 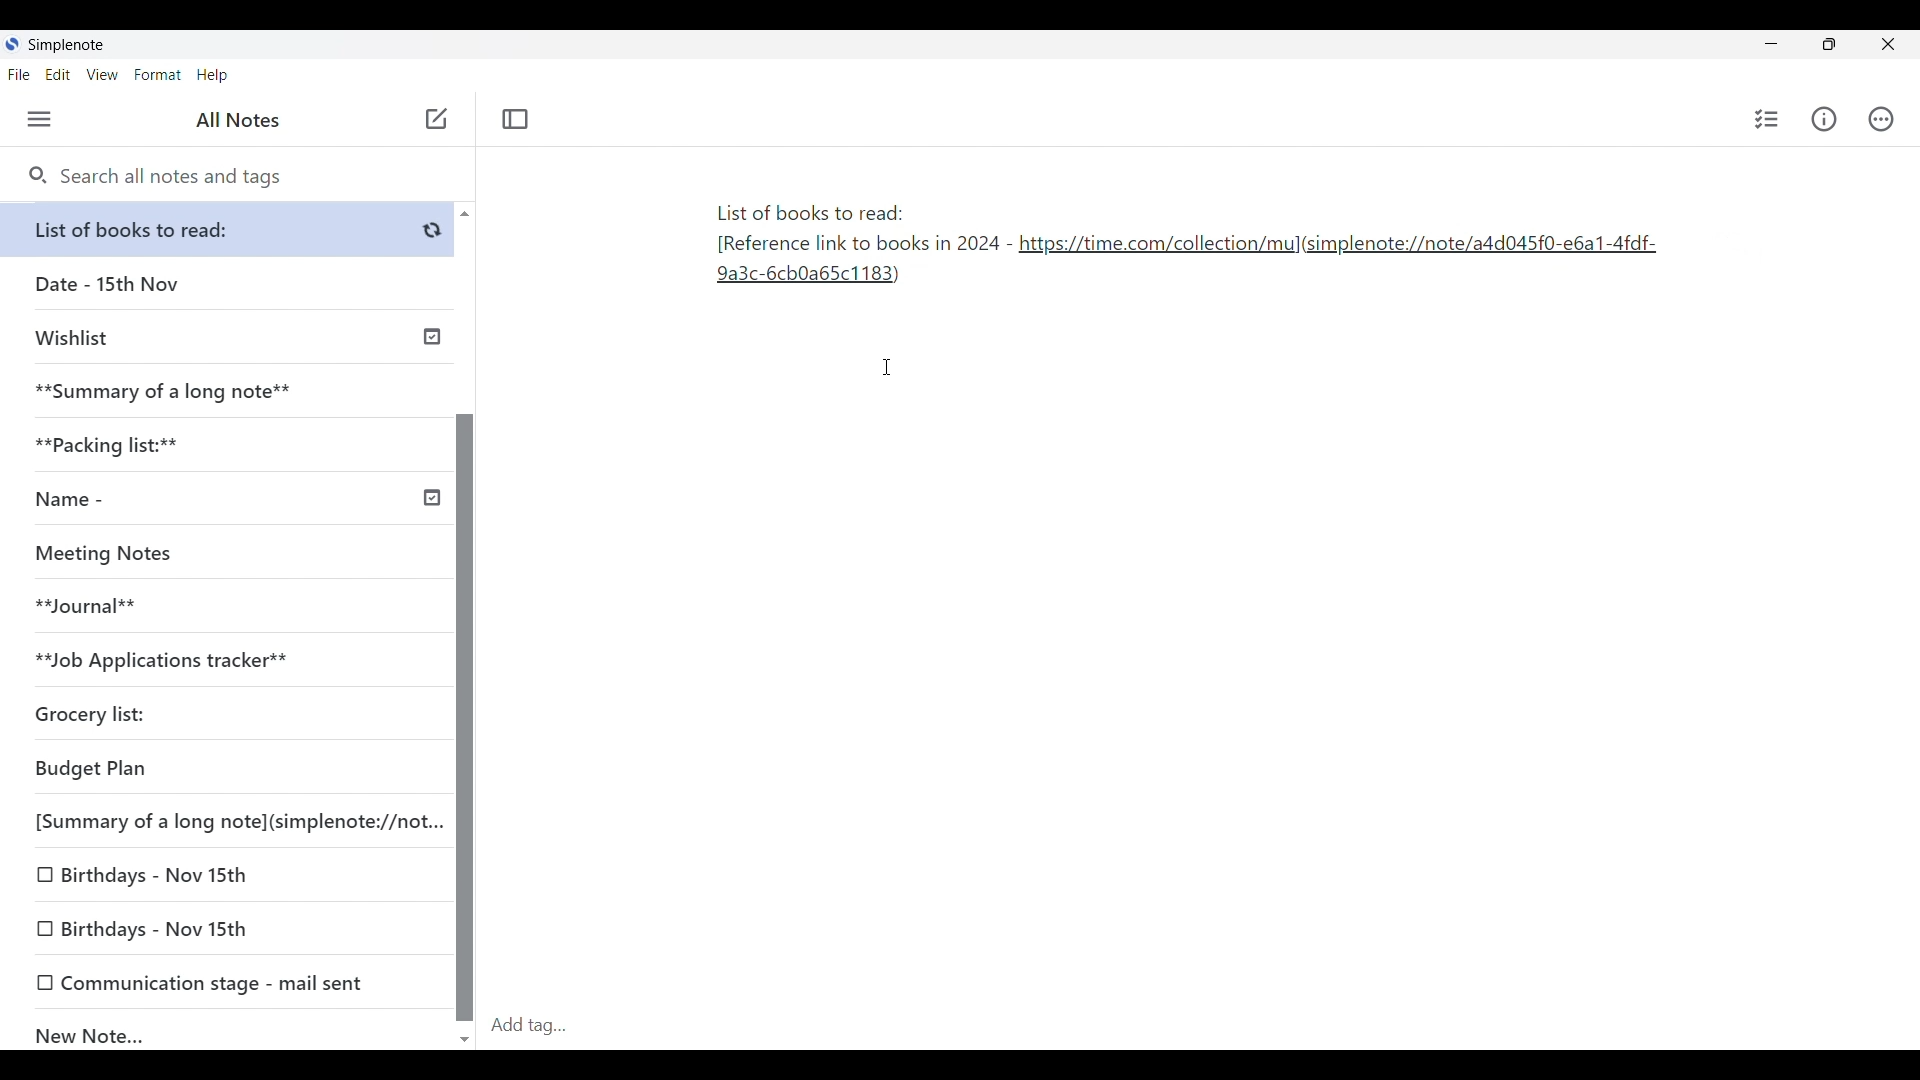 What do you see at coordinates (224, 770) in the screenshot?
I see `Budget Plan` at bounding box center [224, 770].